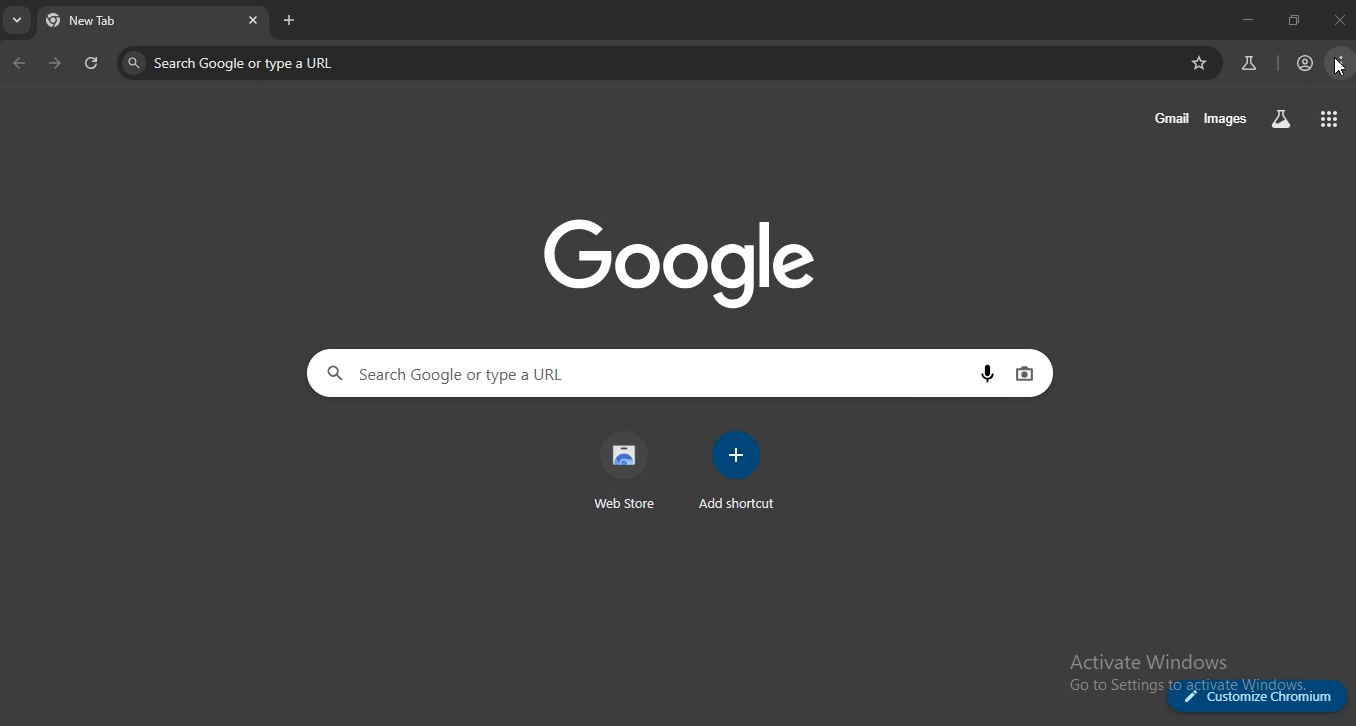 This screenshot has width=1356, height=726. What do you see at coordinates (1229, 118) in the screenshot?
I see `images` at bounding box center [1229, 118].